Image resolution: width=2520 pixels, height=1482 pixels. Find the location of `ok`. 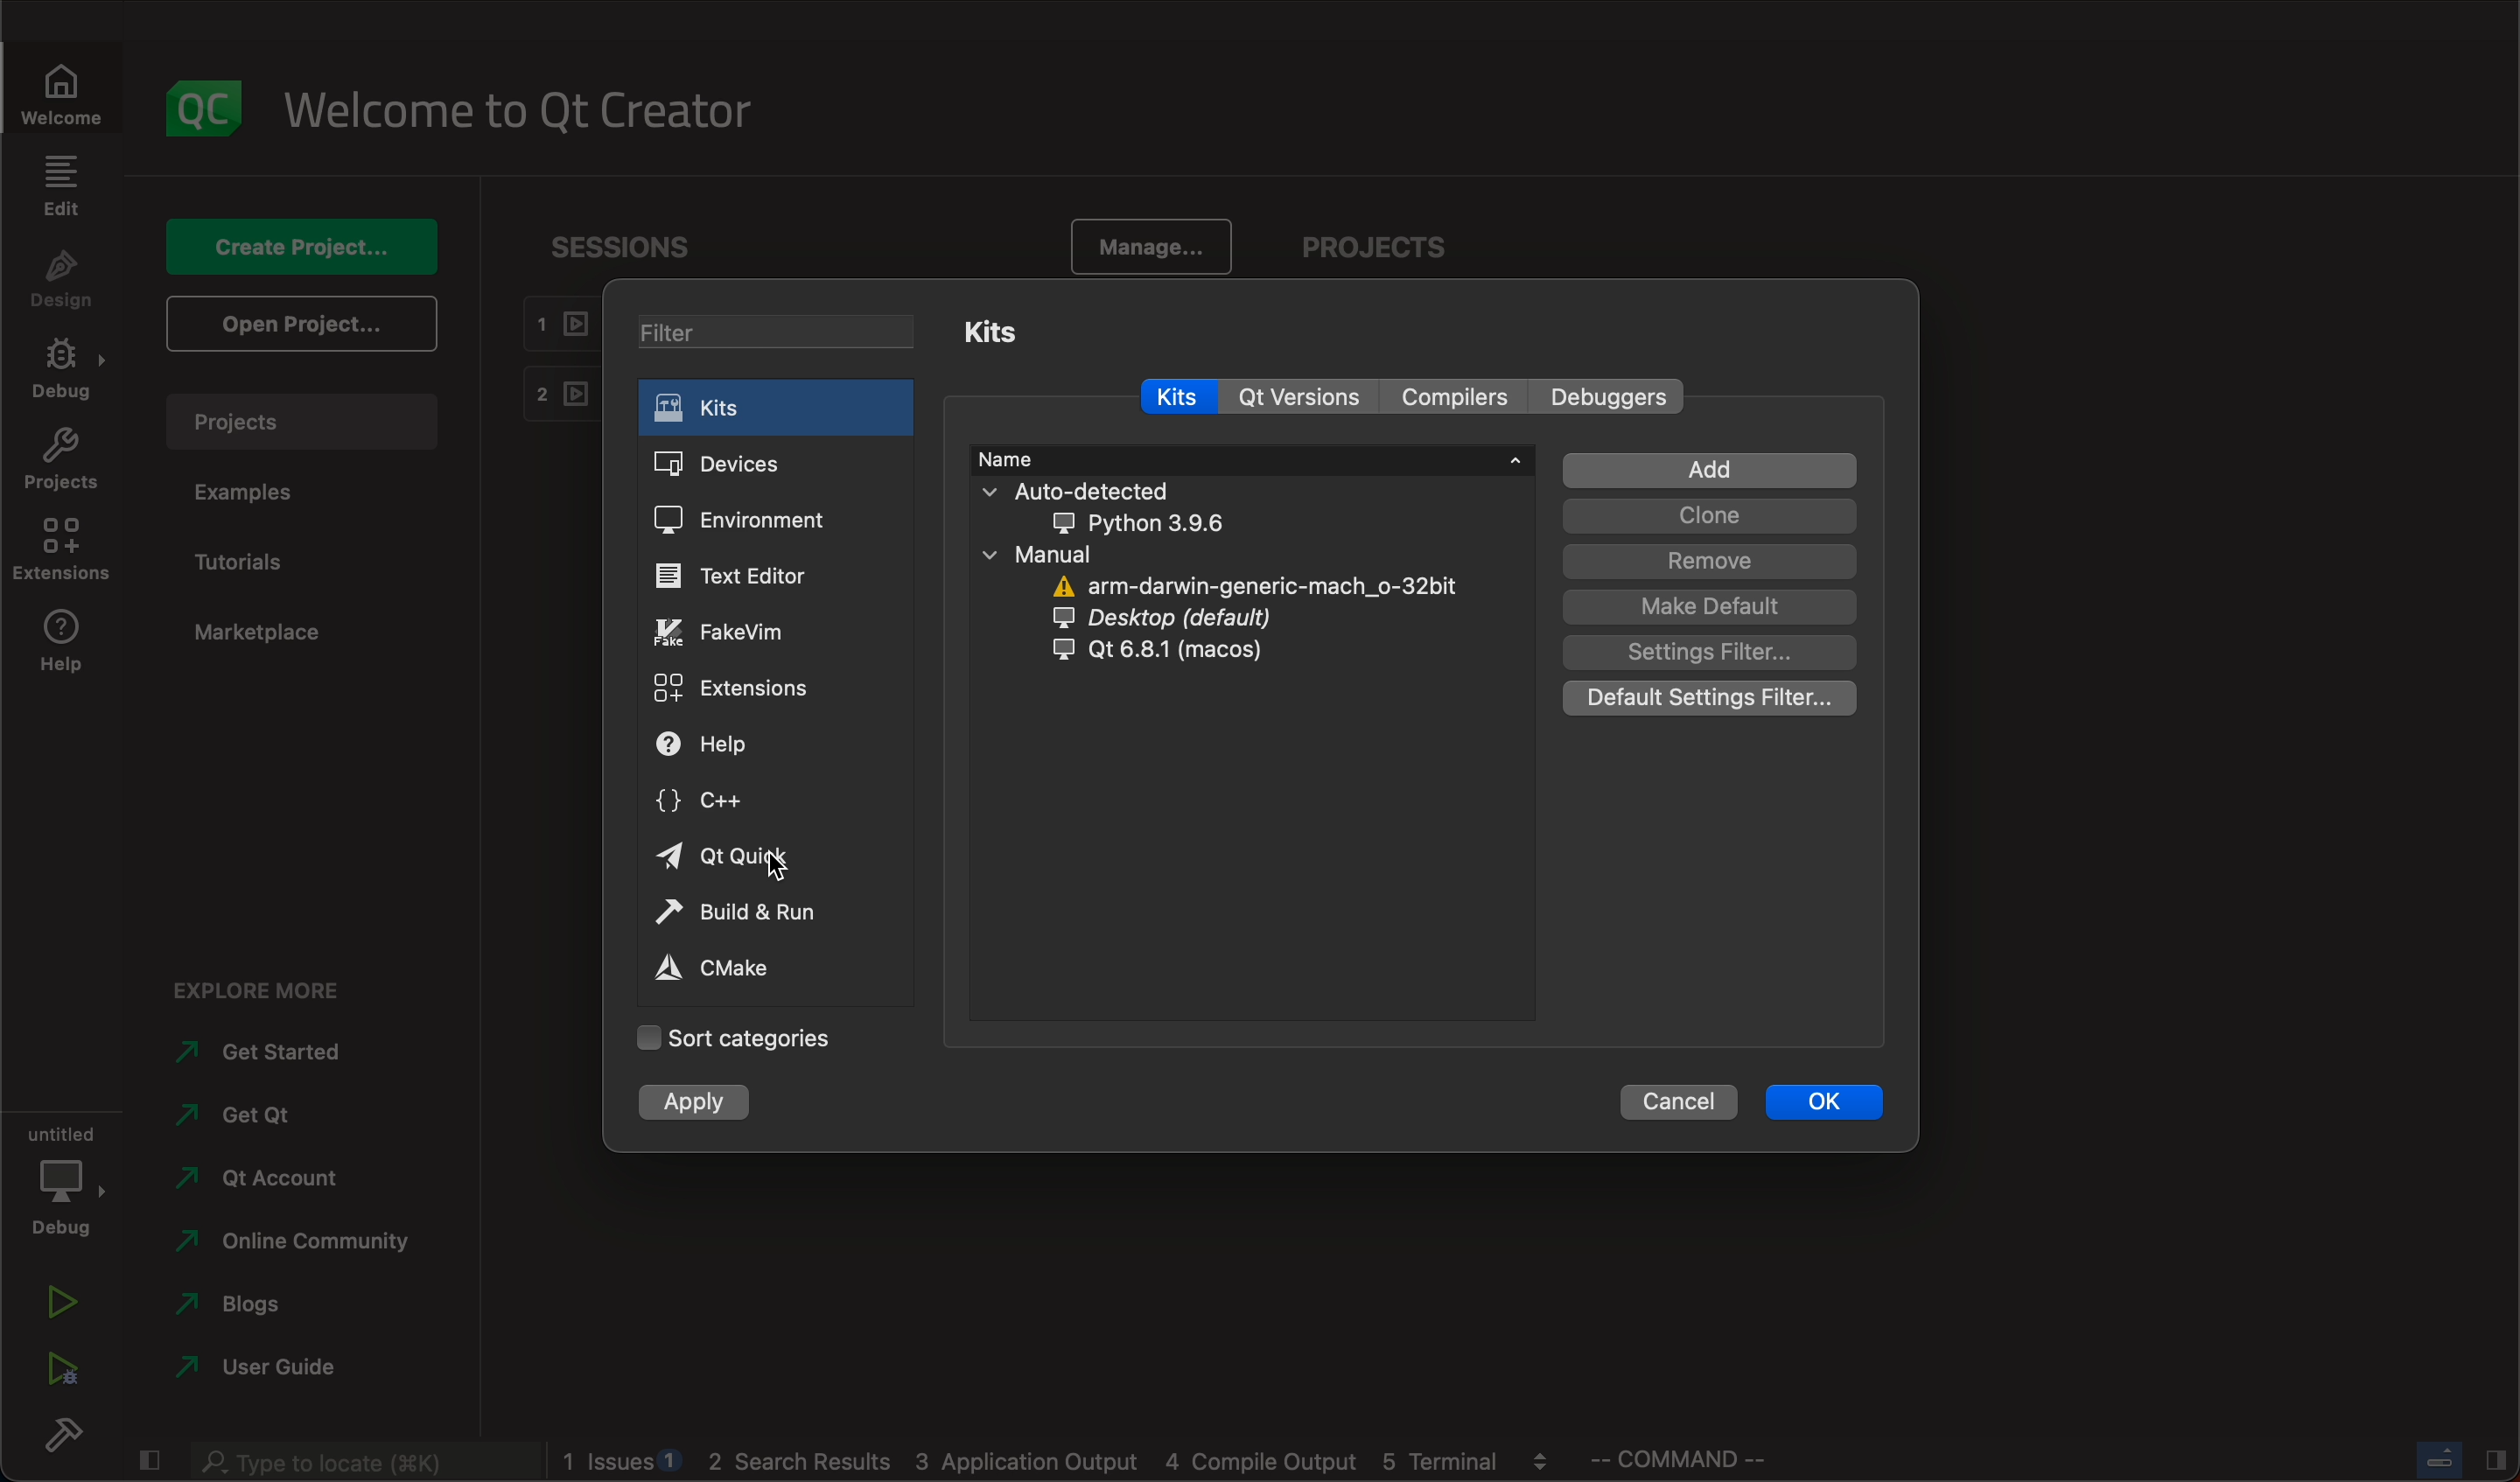

ok is located at coordinates (1831, 1102).